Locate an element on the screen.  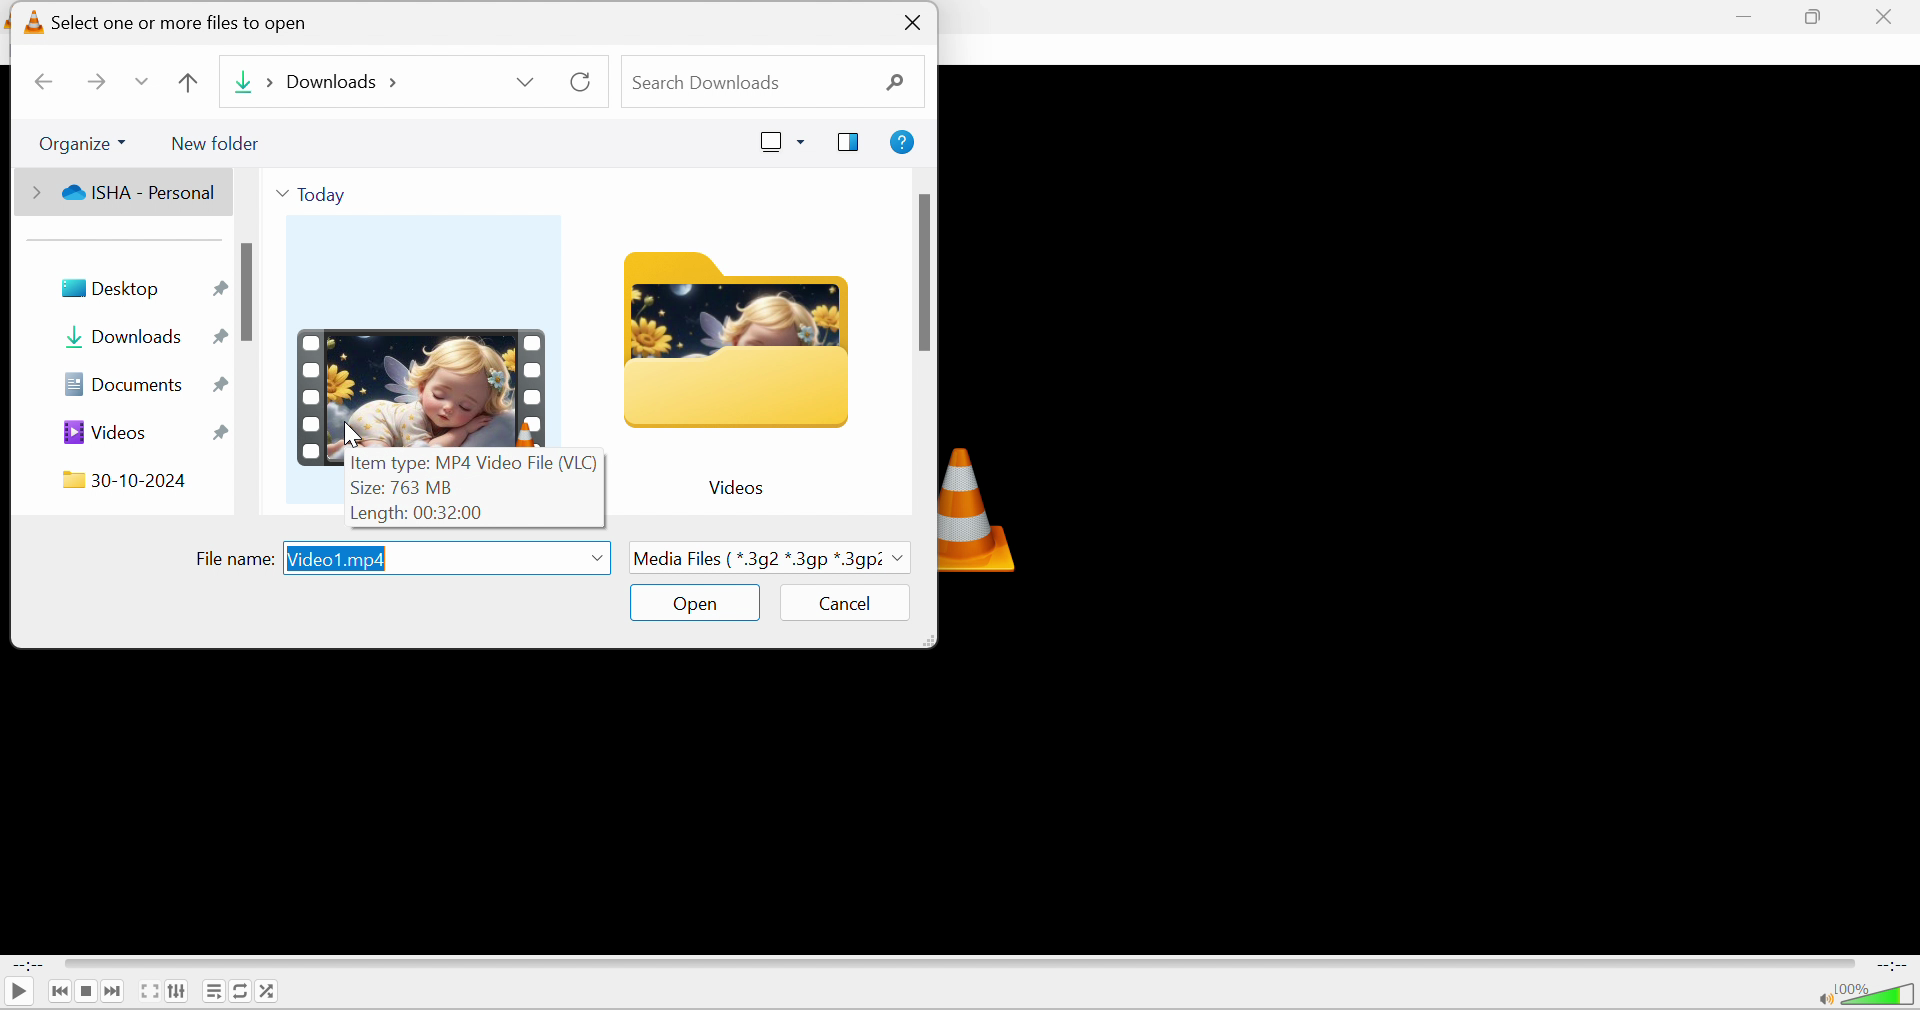
Stop playback is located at coordinates (90, 991).